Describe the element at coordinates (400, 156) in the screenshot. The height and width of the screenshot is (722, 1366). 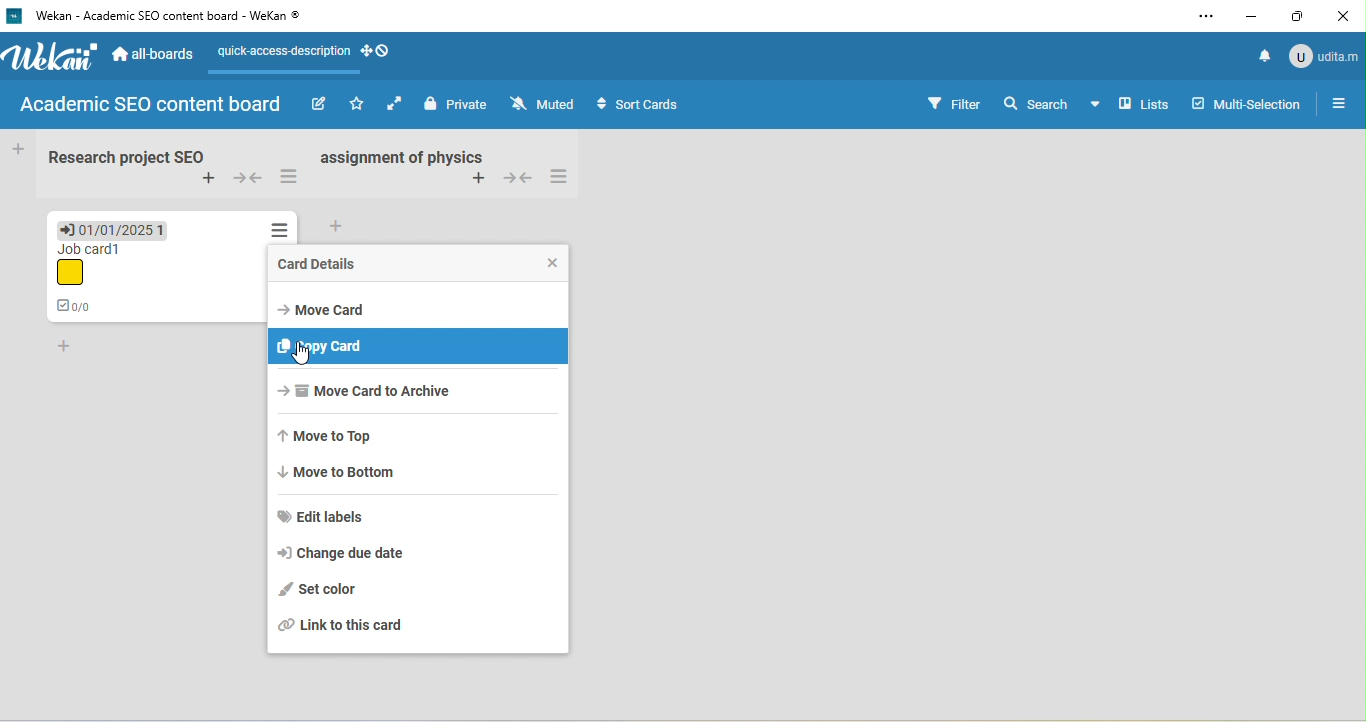
I see `assignment of physics` at that location.